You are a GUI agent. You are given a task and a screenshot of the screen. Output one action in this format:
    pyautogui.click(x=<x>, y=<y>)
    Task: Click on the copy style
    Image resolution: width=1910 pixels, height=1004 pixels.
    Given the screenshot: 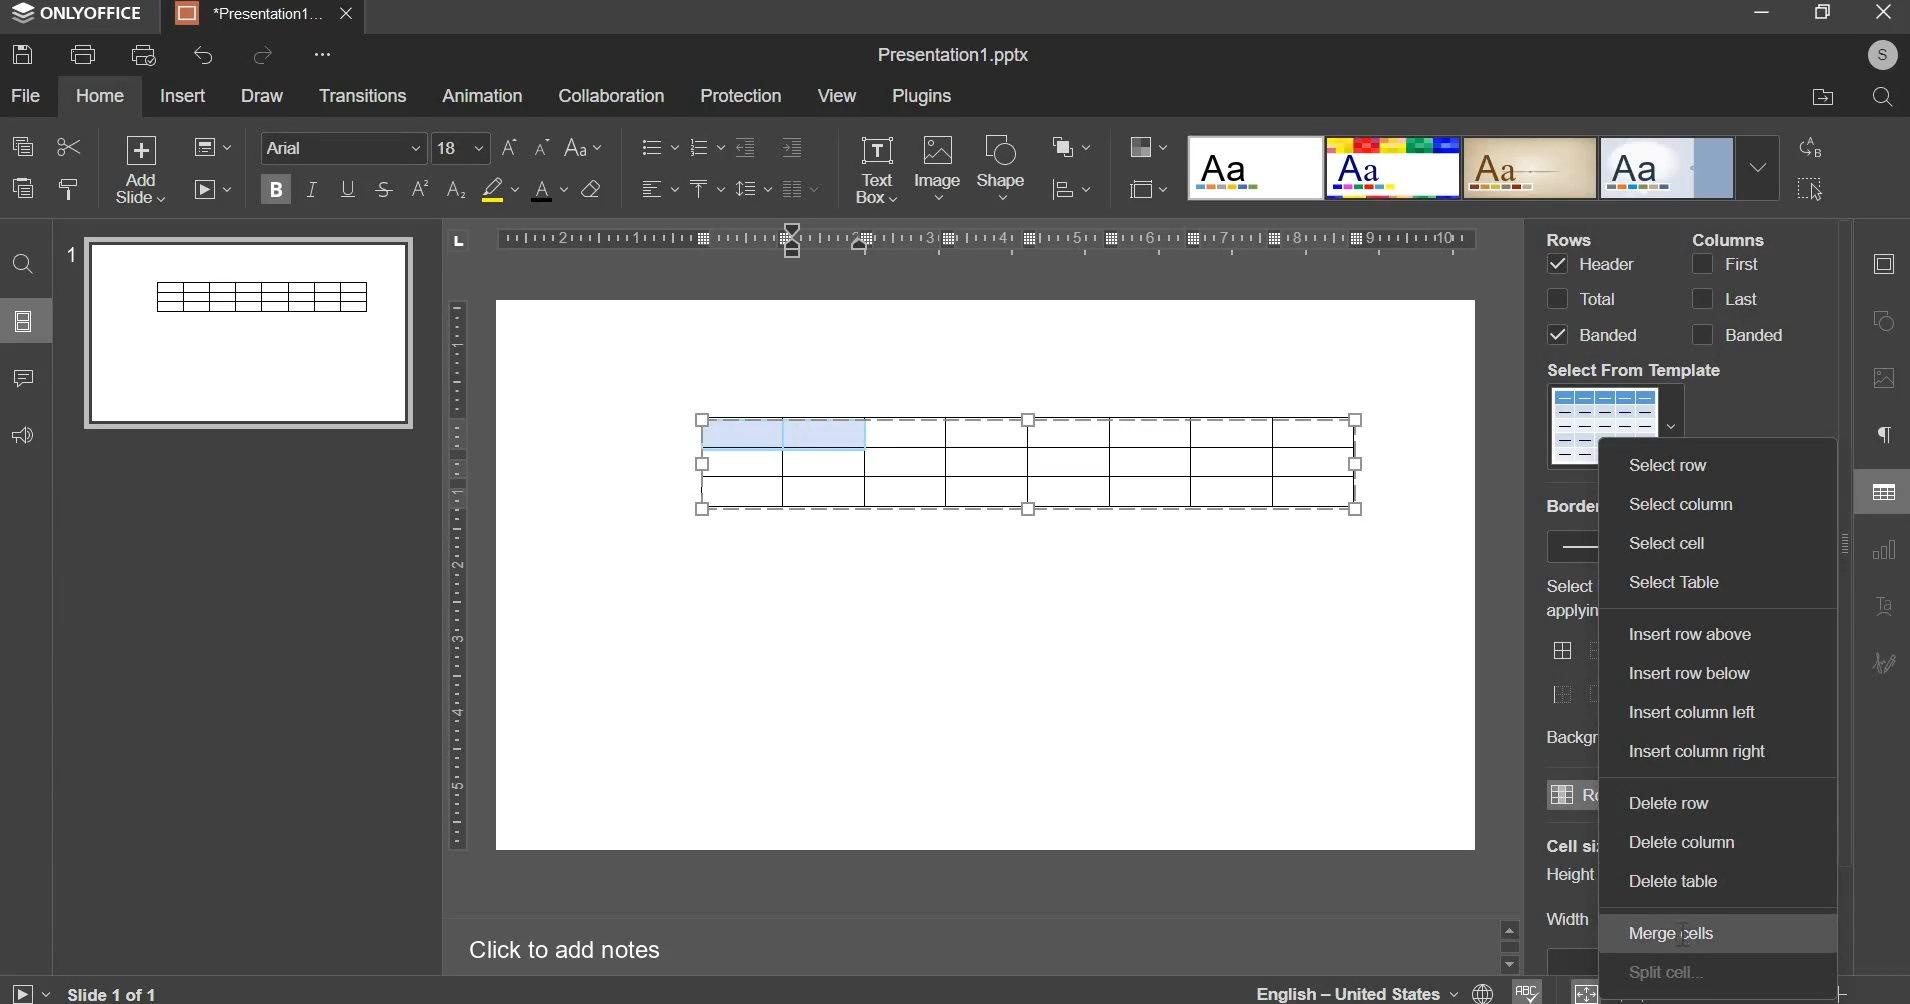 What is the action you would take?
    pyautogui.click(x=71, y=189)
    